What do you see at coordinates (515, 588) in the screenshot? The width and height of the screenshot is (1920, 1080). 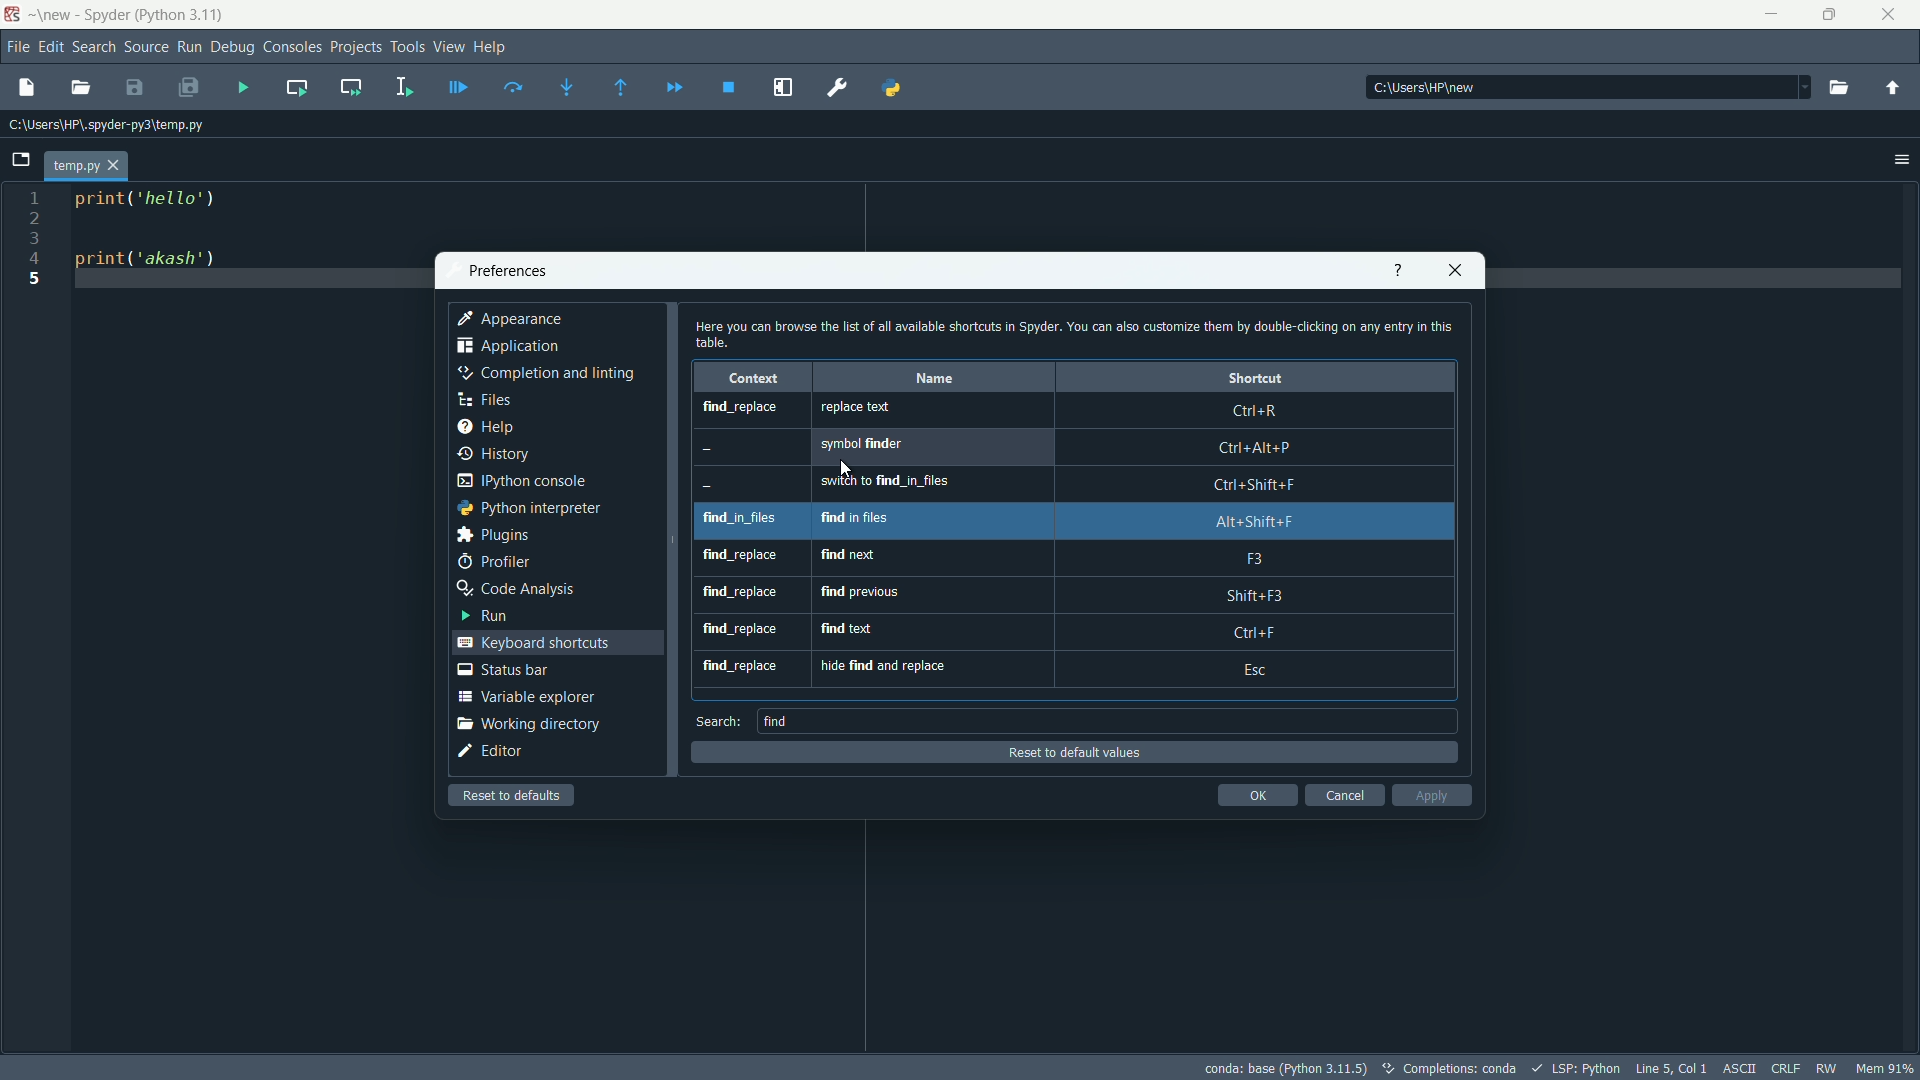 I see `code analysis` at bounding box center [515, 588].